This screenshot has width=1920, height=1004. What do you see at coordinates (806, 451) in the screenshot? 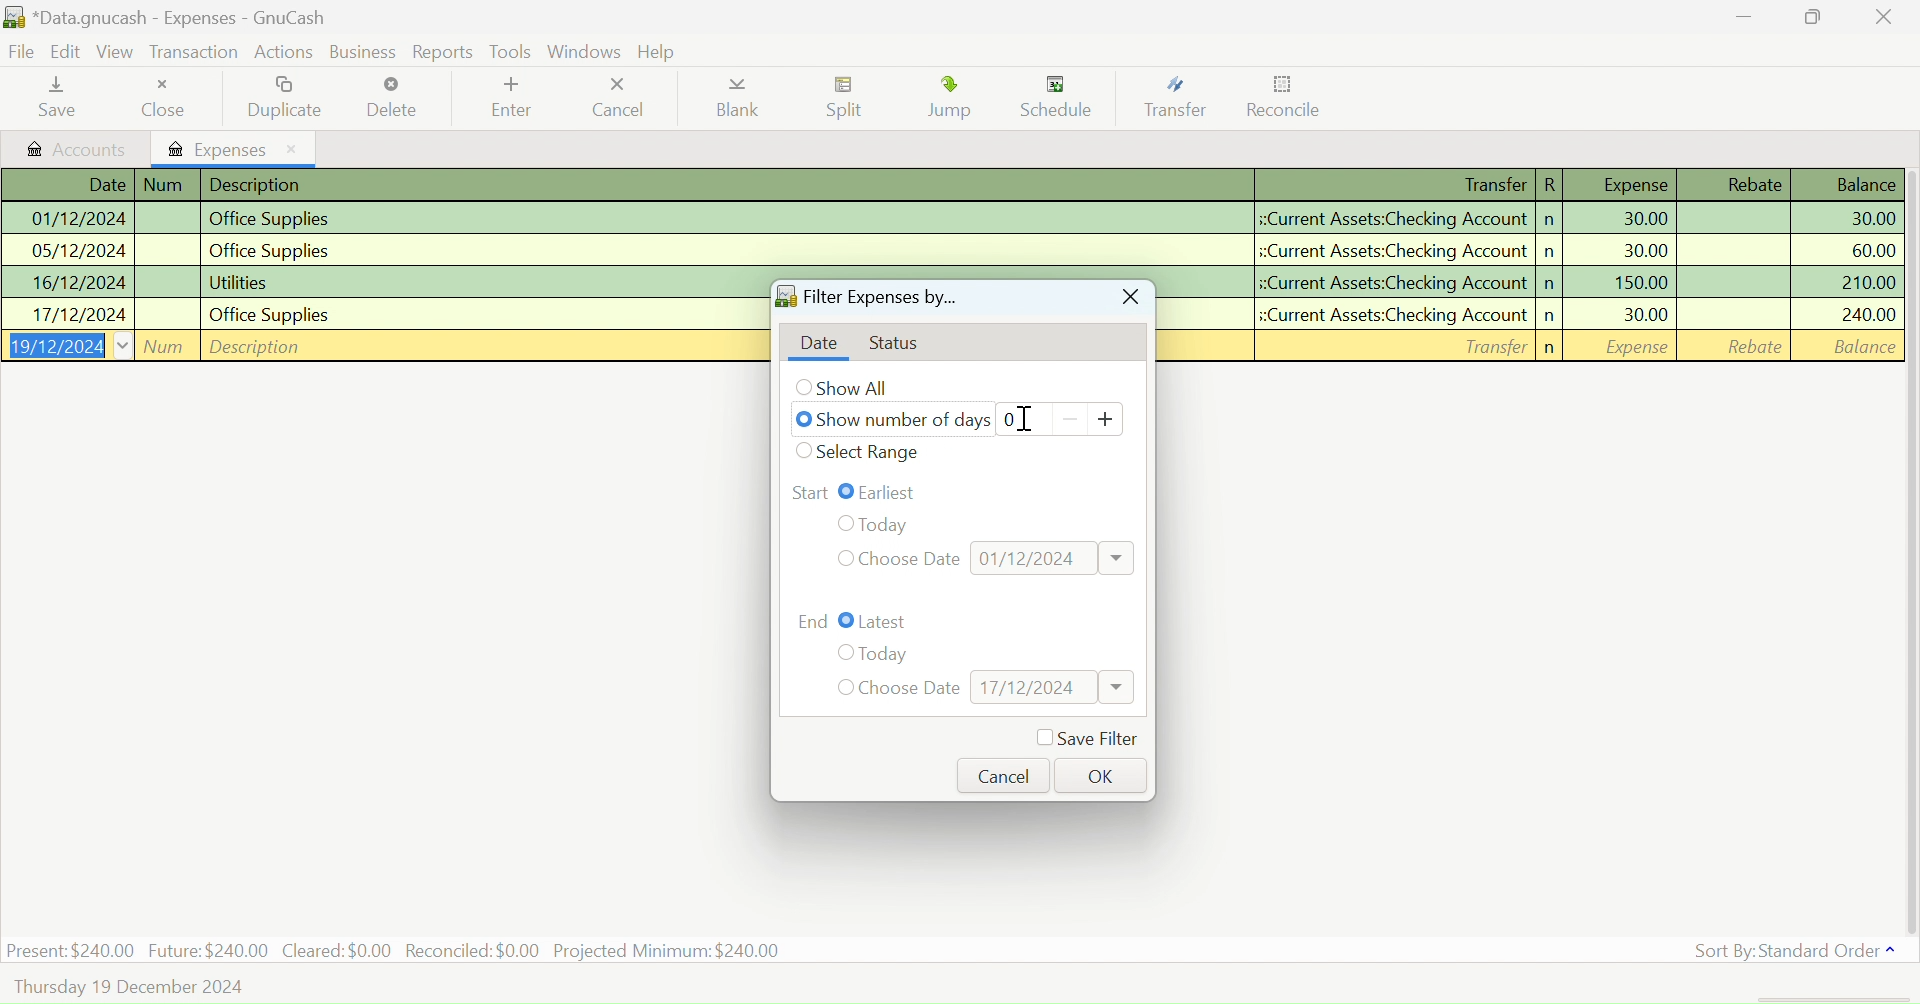
I see `Checkbox` at bounding box center [806, 451].